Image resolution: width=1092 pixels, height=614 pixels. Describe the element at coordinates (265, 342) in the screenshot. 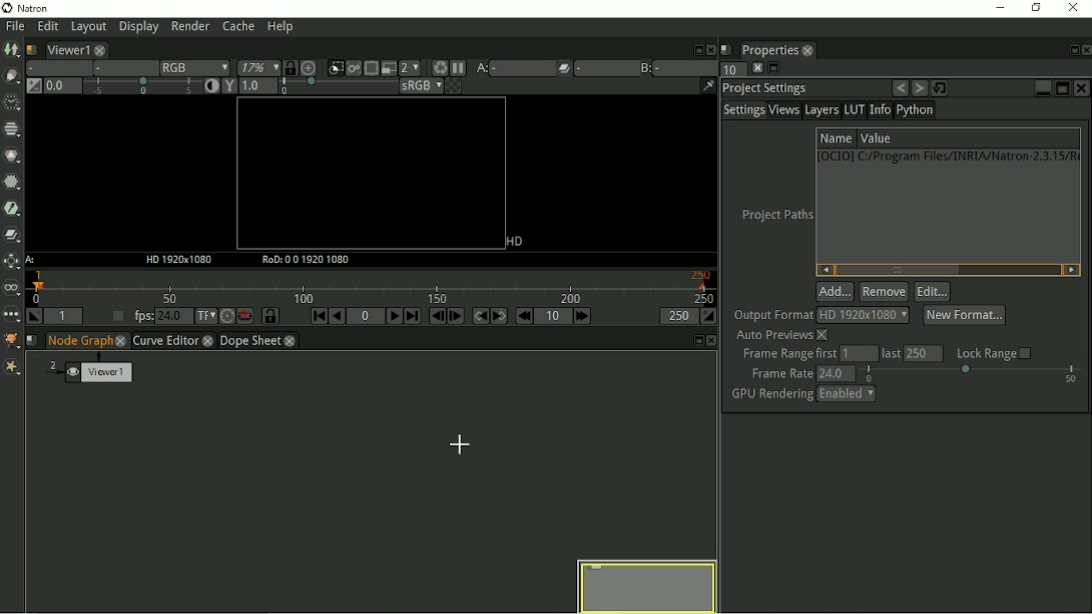

I see `Dope sheet` at that location.